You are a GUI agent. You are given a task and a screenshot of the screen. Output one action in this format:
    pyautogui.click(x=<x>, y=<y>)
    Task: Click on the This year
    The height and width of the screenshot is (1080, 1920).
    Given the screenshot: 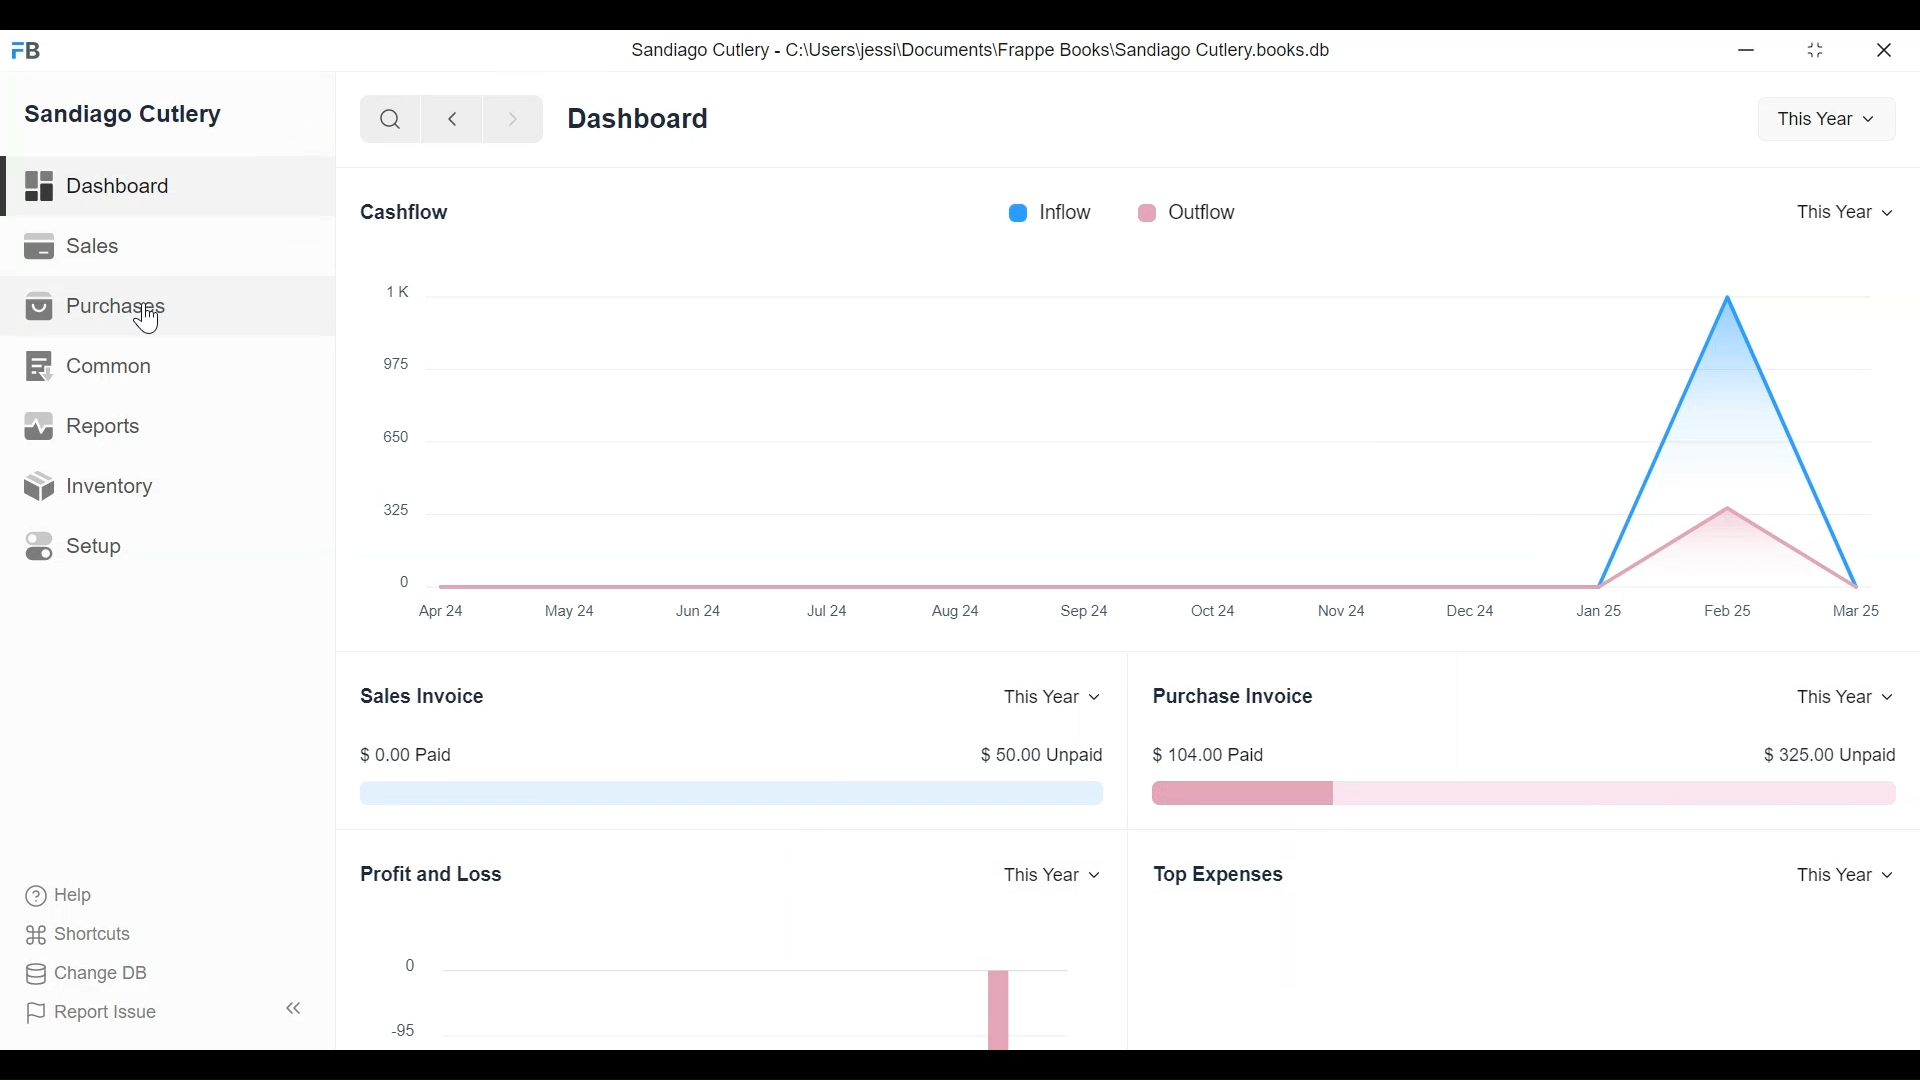 What is the action you would take?
    pyautogui.click(x=1828, y=116)
    